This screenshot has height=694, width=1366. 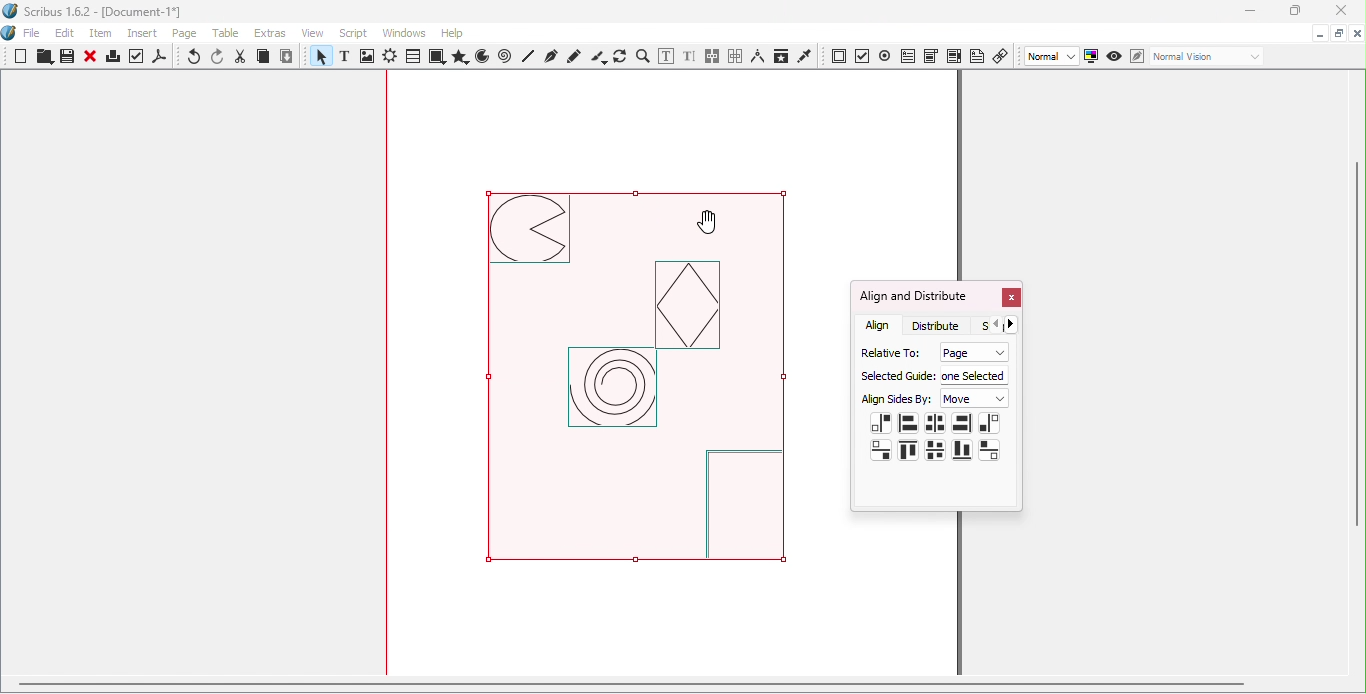 What do you see at coordinates (935, 450) in the screenshot?
I see `center on horizontal axis` at bounding box center [935, 450].